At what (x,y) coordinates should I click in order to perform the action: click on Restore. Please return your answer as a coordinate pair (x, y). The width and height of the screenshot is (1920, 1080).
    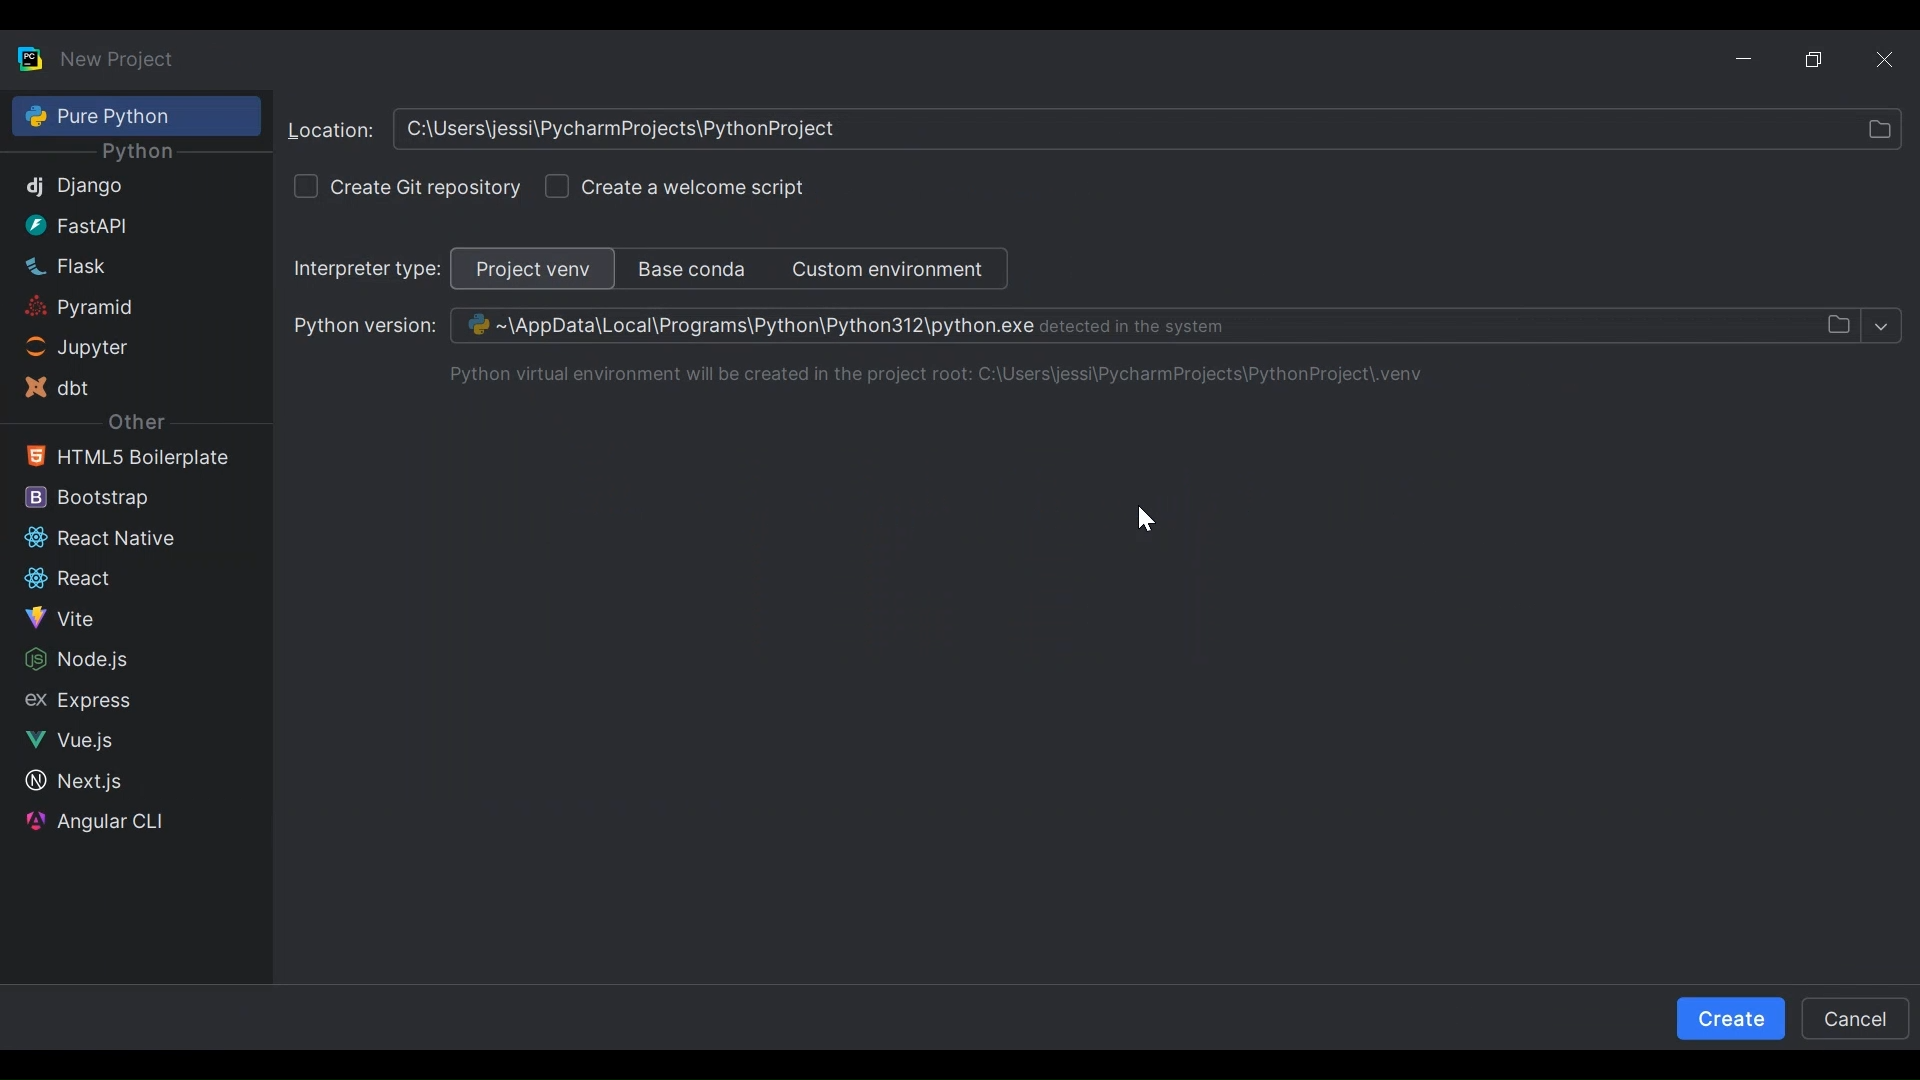
    Looking at the image, I should click on (1817, 58).